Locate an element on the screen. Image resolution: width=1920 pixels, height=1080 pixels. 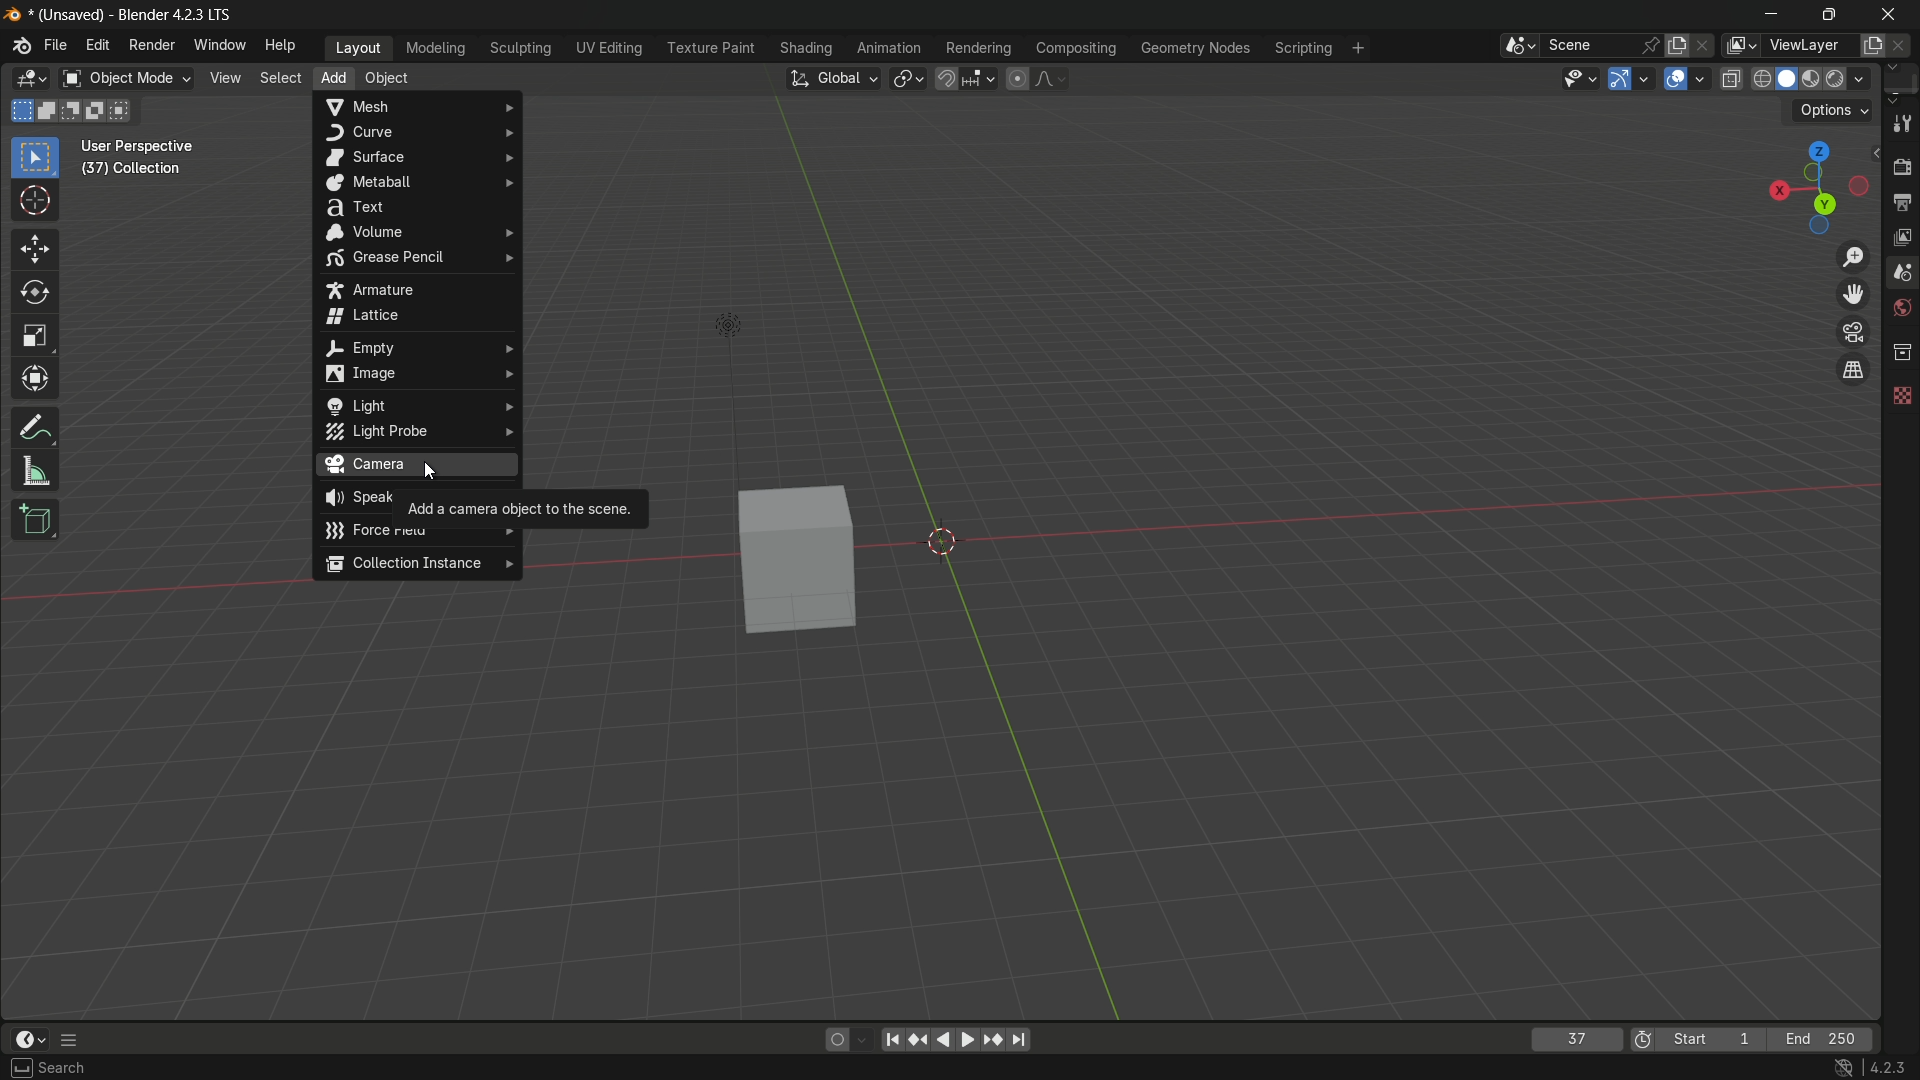
extend existing selection is located at coordinates (49, 111).